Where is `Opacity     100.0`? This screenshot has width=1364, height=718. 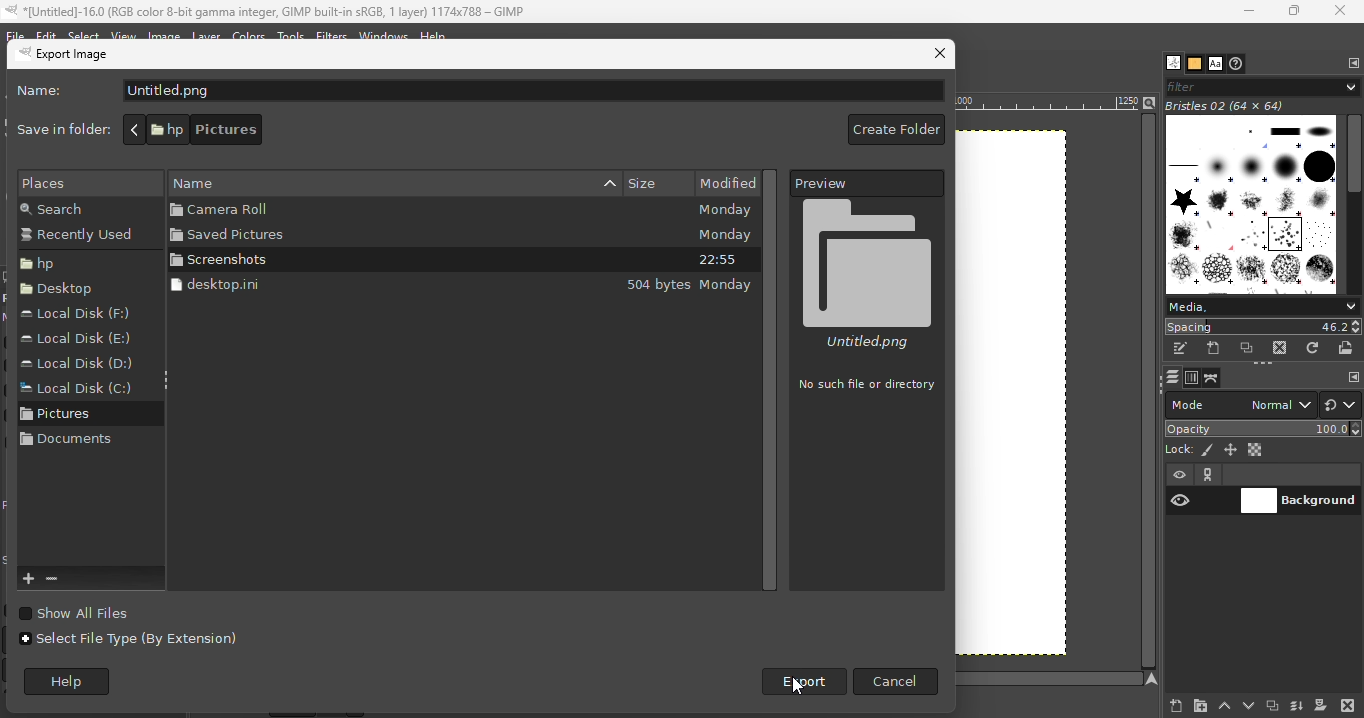
Opacity     100.0 is located at coordinates (1264, 428).